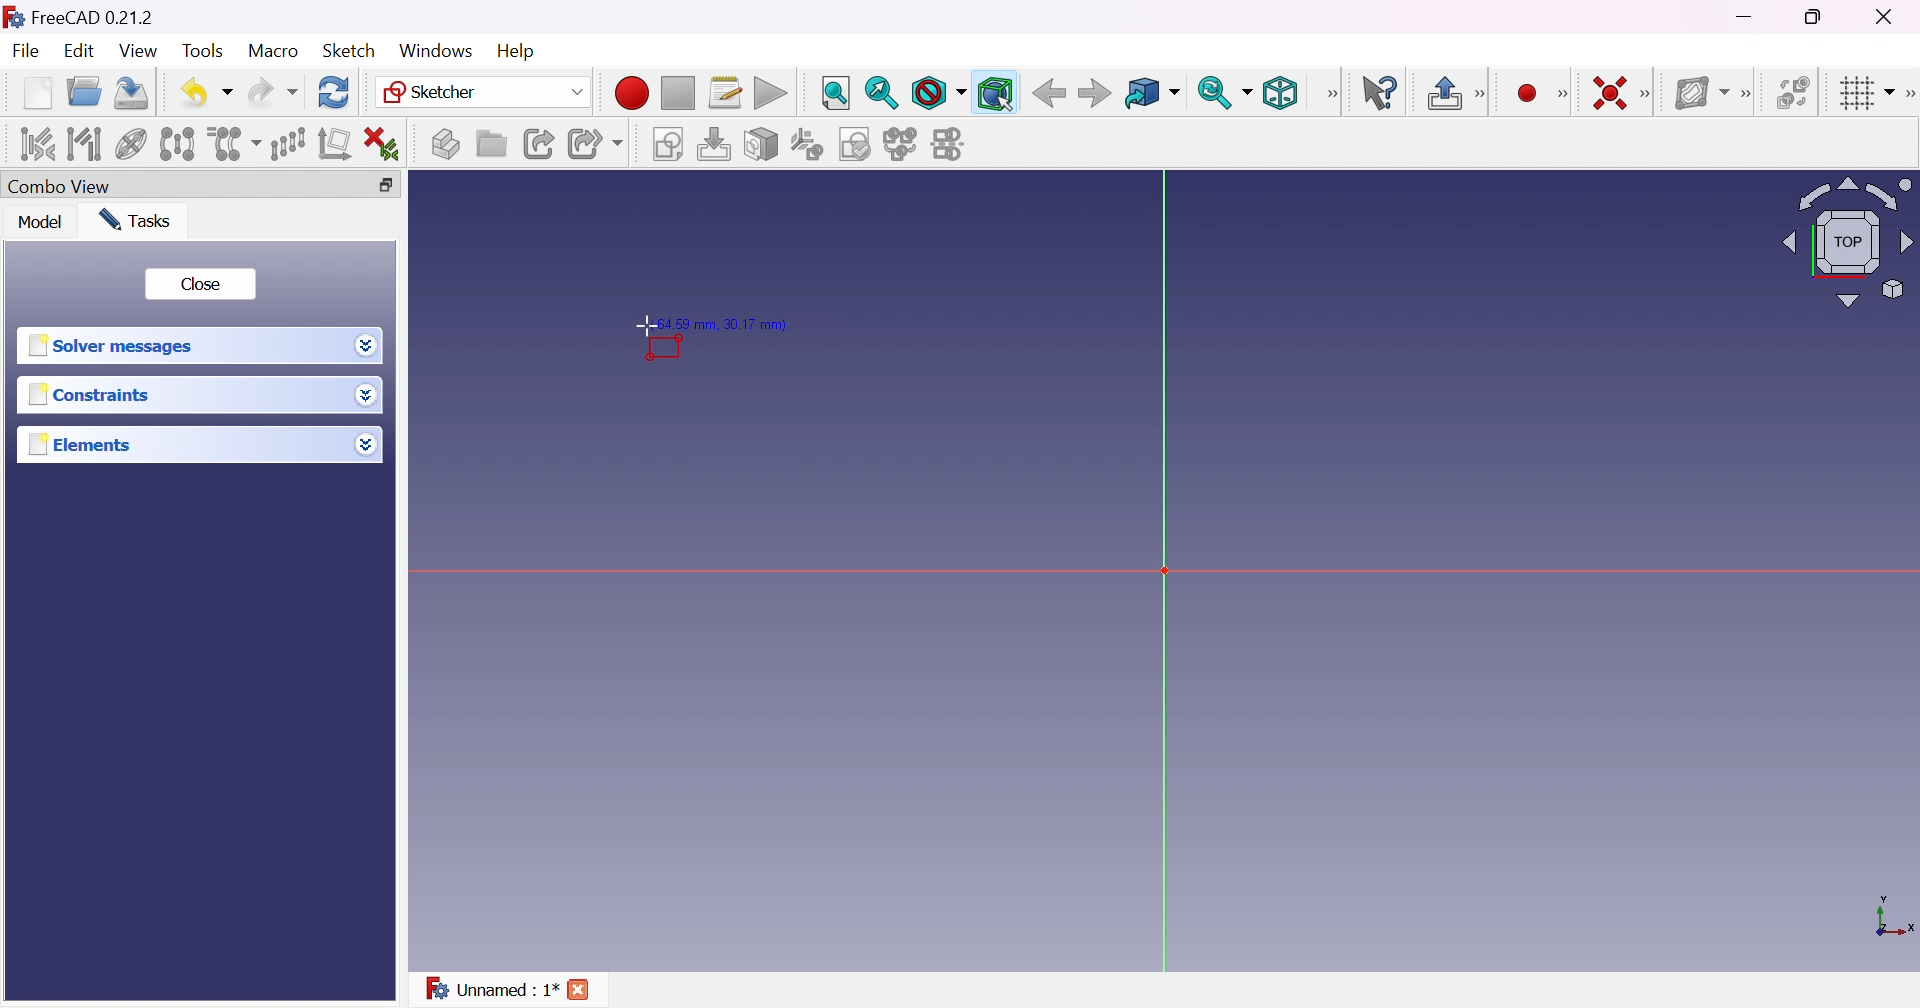 The width and height of the screenshot is (1920, 1008). I want to click on View, so click(139, 50).